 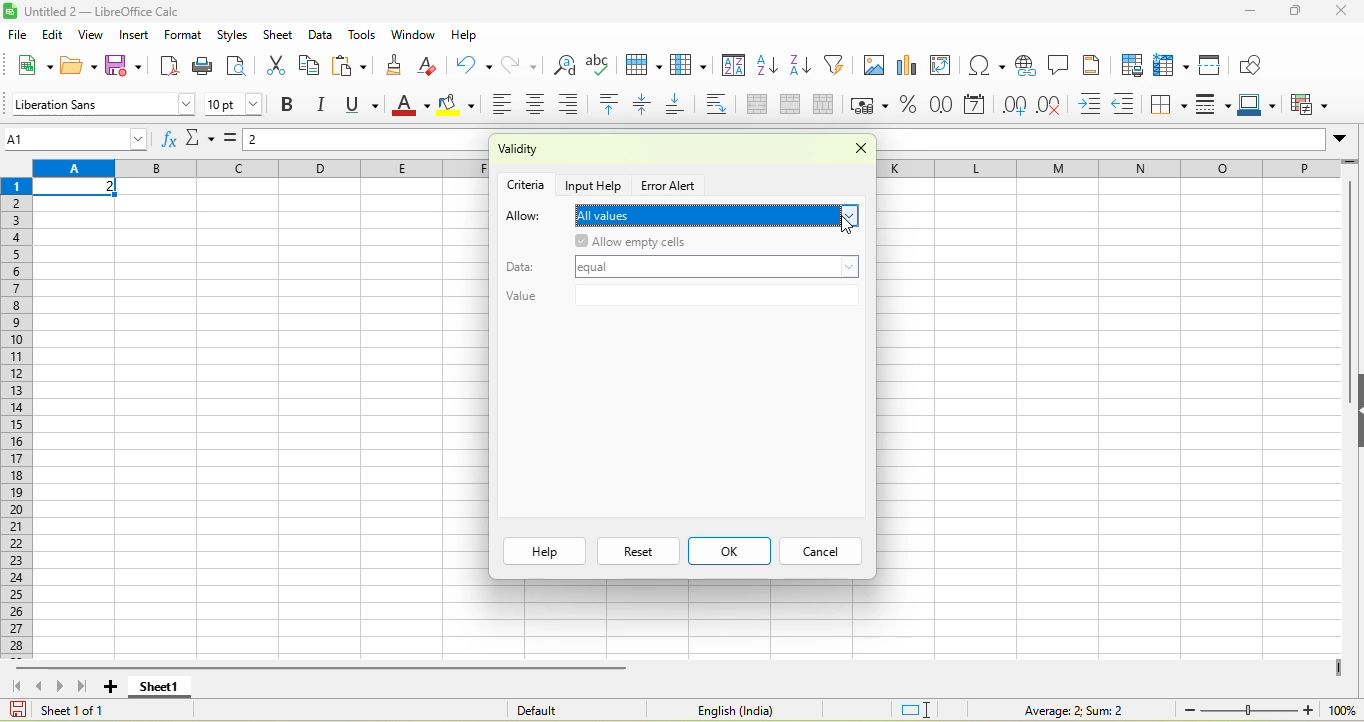 What do you see at coordinates (976, 106) in the screenshot?
I see `format as date` at bounding box center [976, 106].